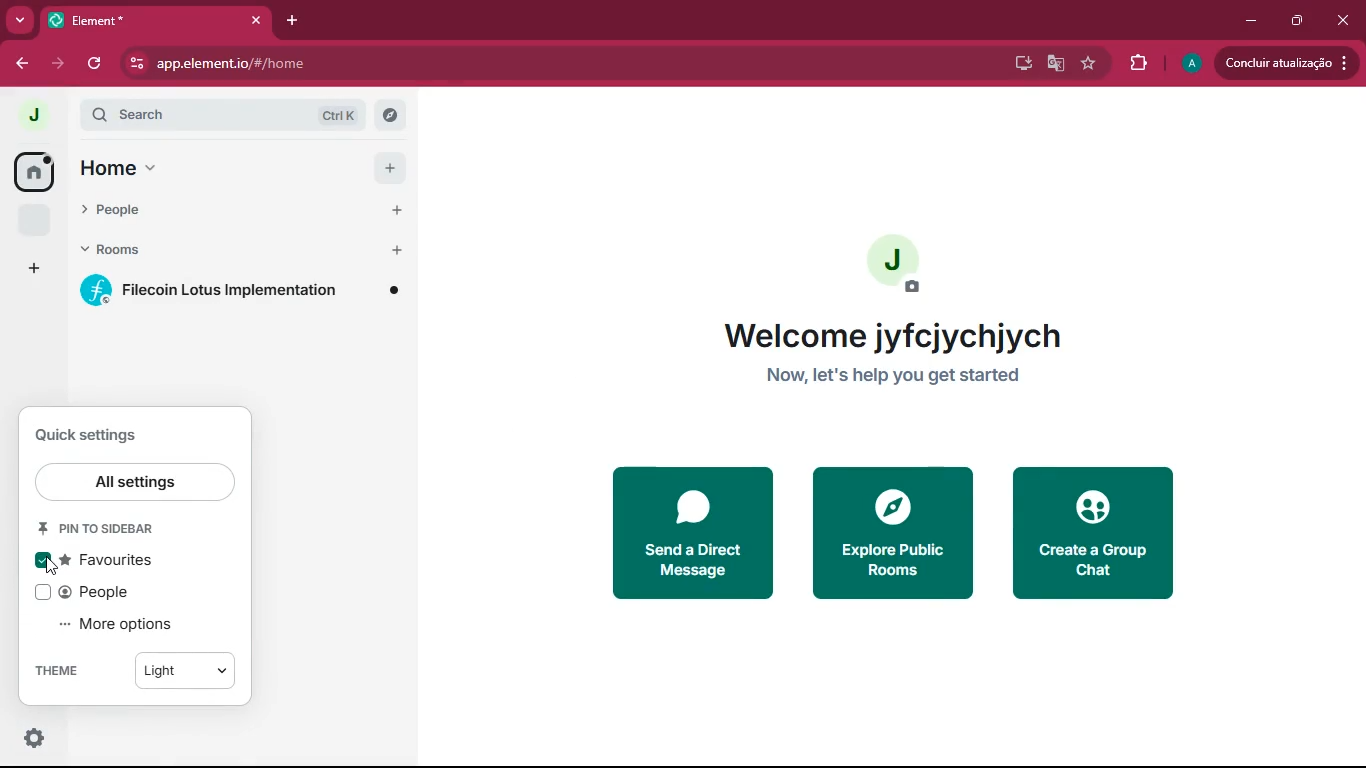 The width and height of the screenshot is (1366, 768). Describe the element at coordinates (53, 566) in the screenshot. I see `Cursor` at that location.